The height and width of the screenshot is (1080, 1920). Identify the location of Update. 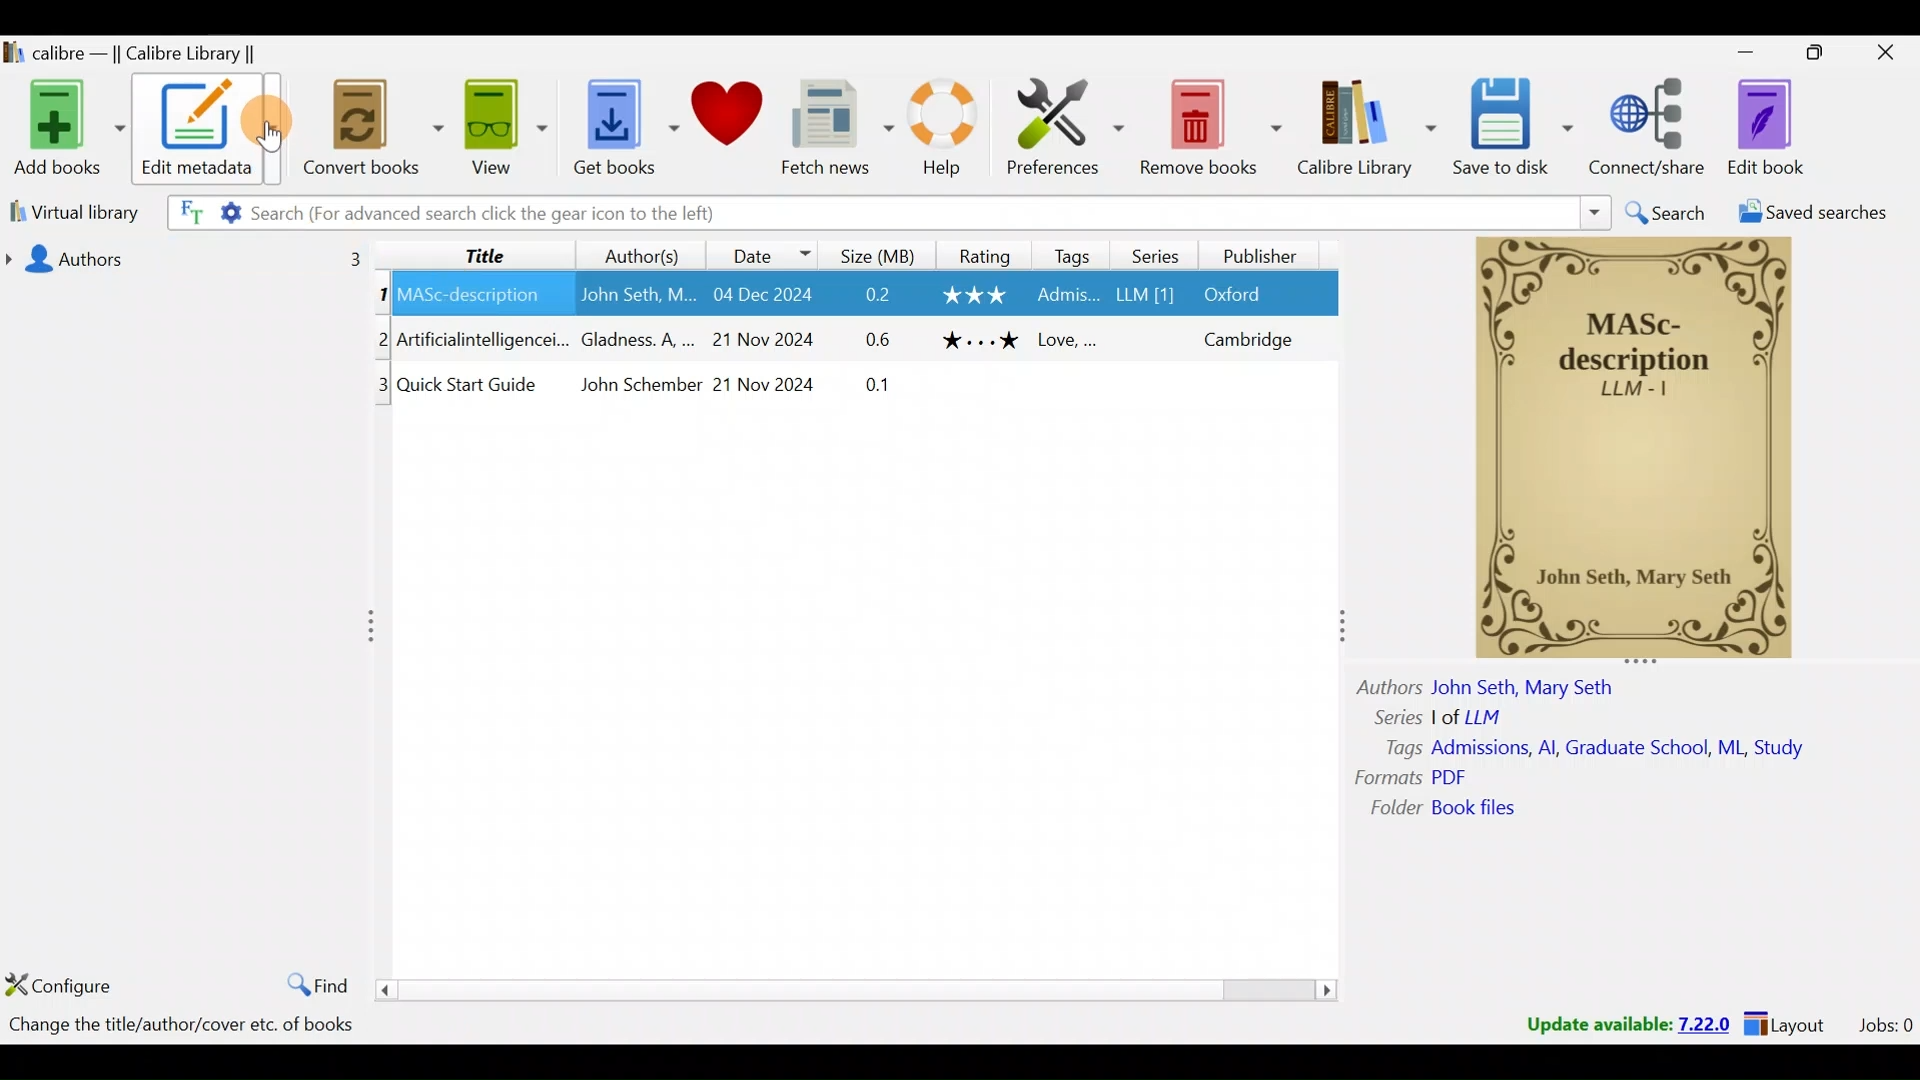
(1624, 1023).